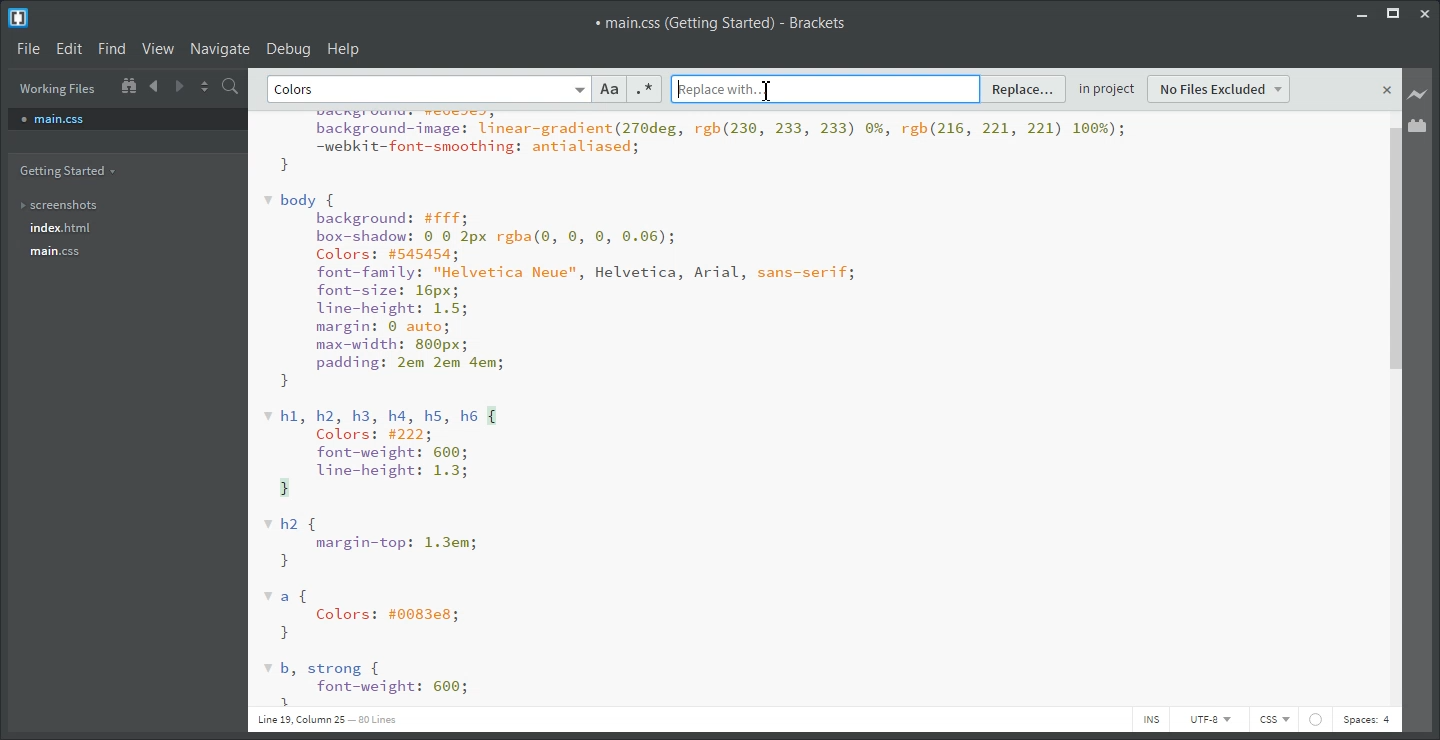  What do you see at coordinates (127, 118) in the screenshot?
I see `main.css` at bounding box center [127, 118].